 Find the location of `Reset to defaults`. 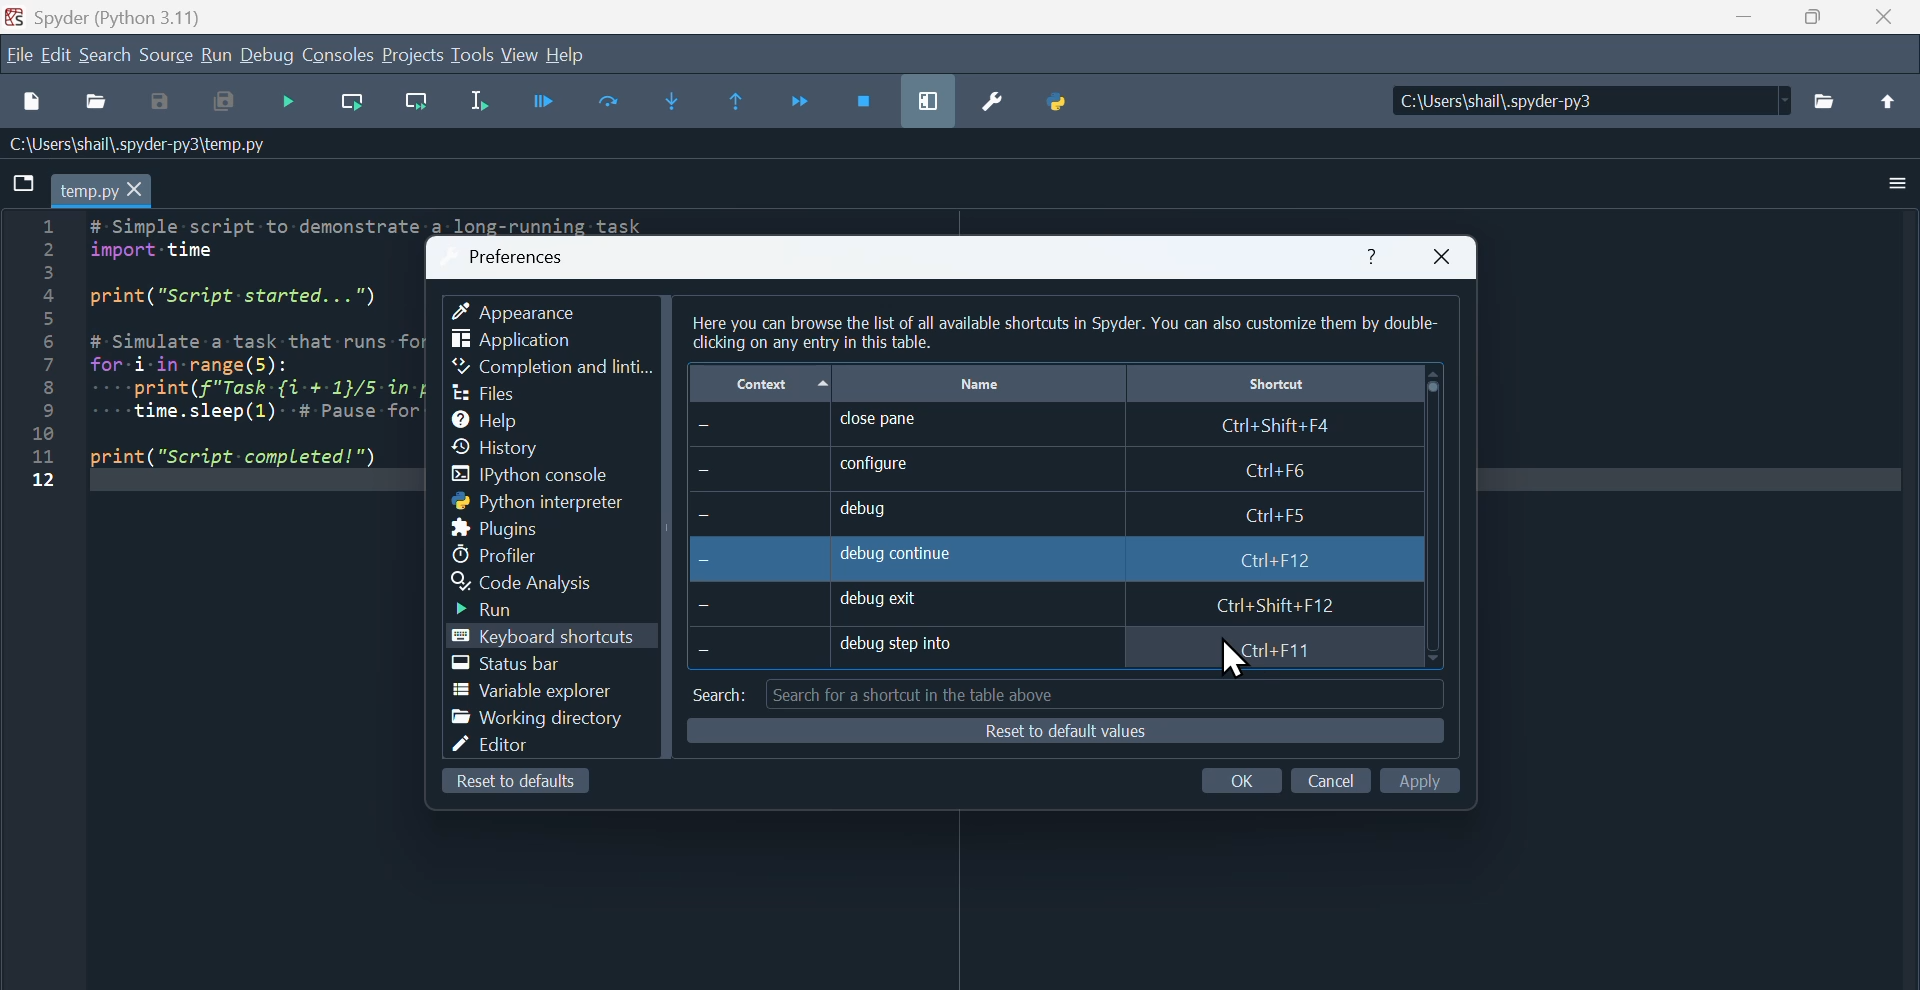

Reset to defaults is located at coordinates (1064, 734).